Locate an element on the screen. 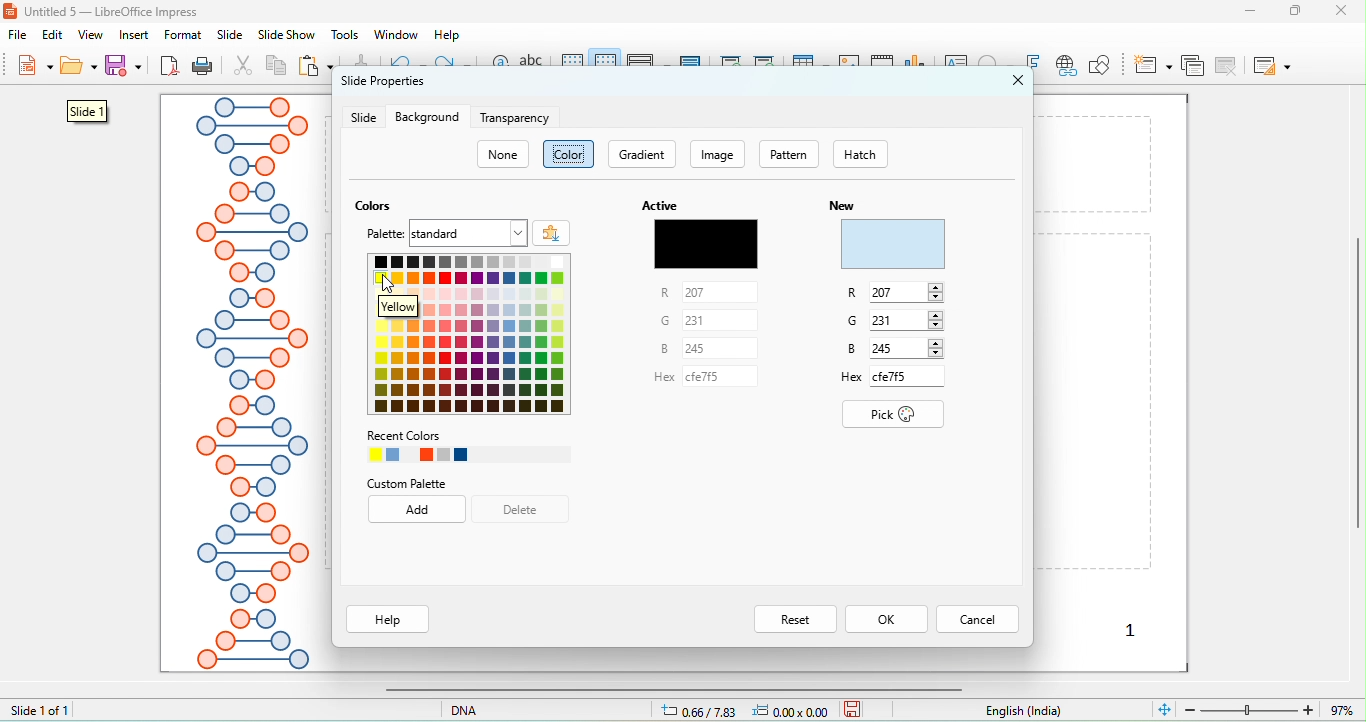 This screenshot has width=1366, height=722. recent colors is located at coordinates (468, 446).